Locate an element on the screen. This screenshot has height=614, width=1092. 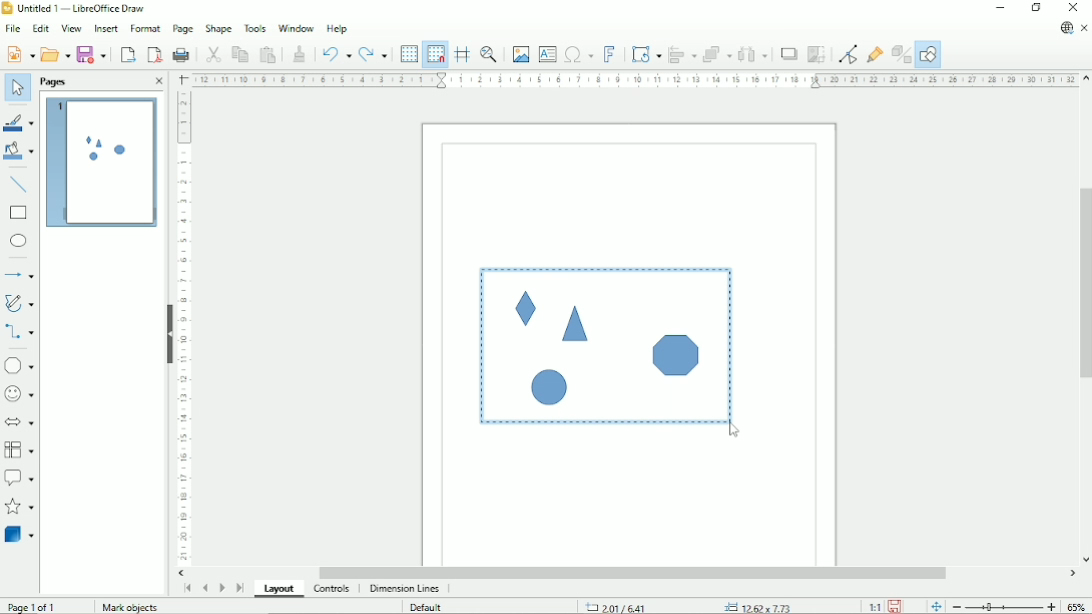
Title is located at coordinates (78, 9).